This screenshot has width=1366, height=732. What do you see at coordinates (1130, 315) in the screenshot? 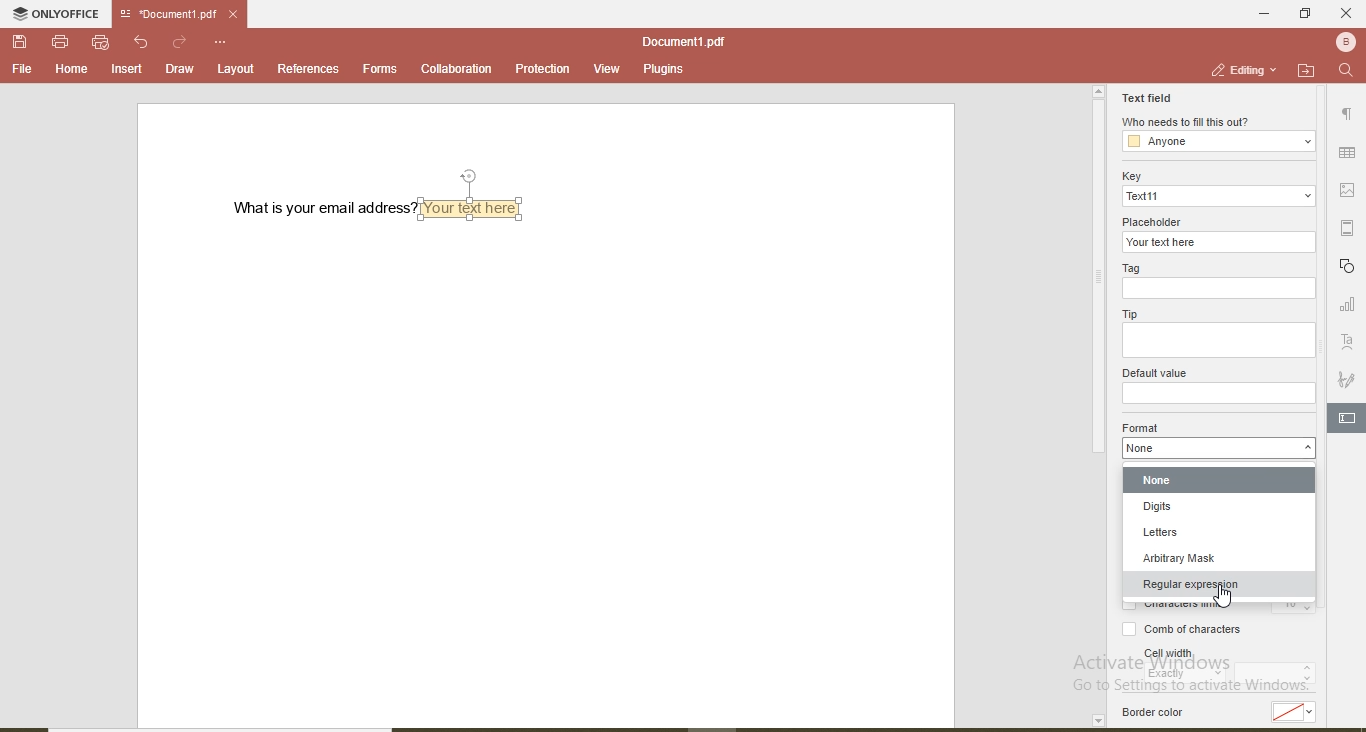
I see `tip` at bounding box center [1130, 315].